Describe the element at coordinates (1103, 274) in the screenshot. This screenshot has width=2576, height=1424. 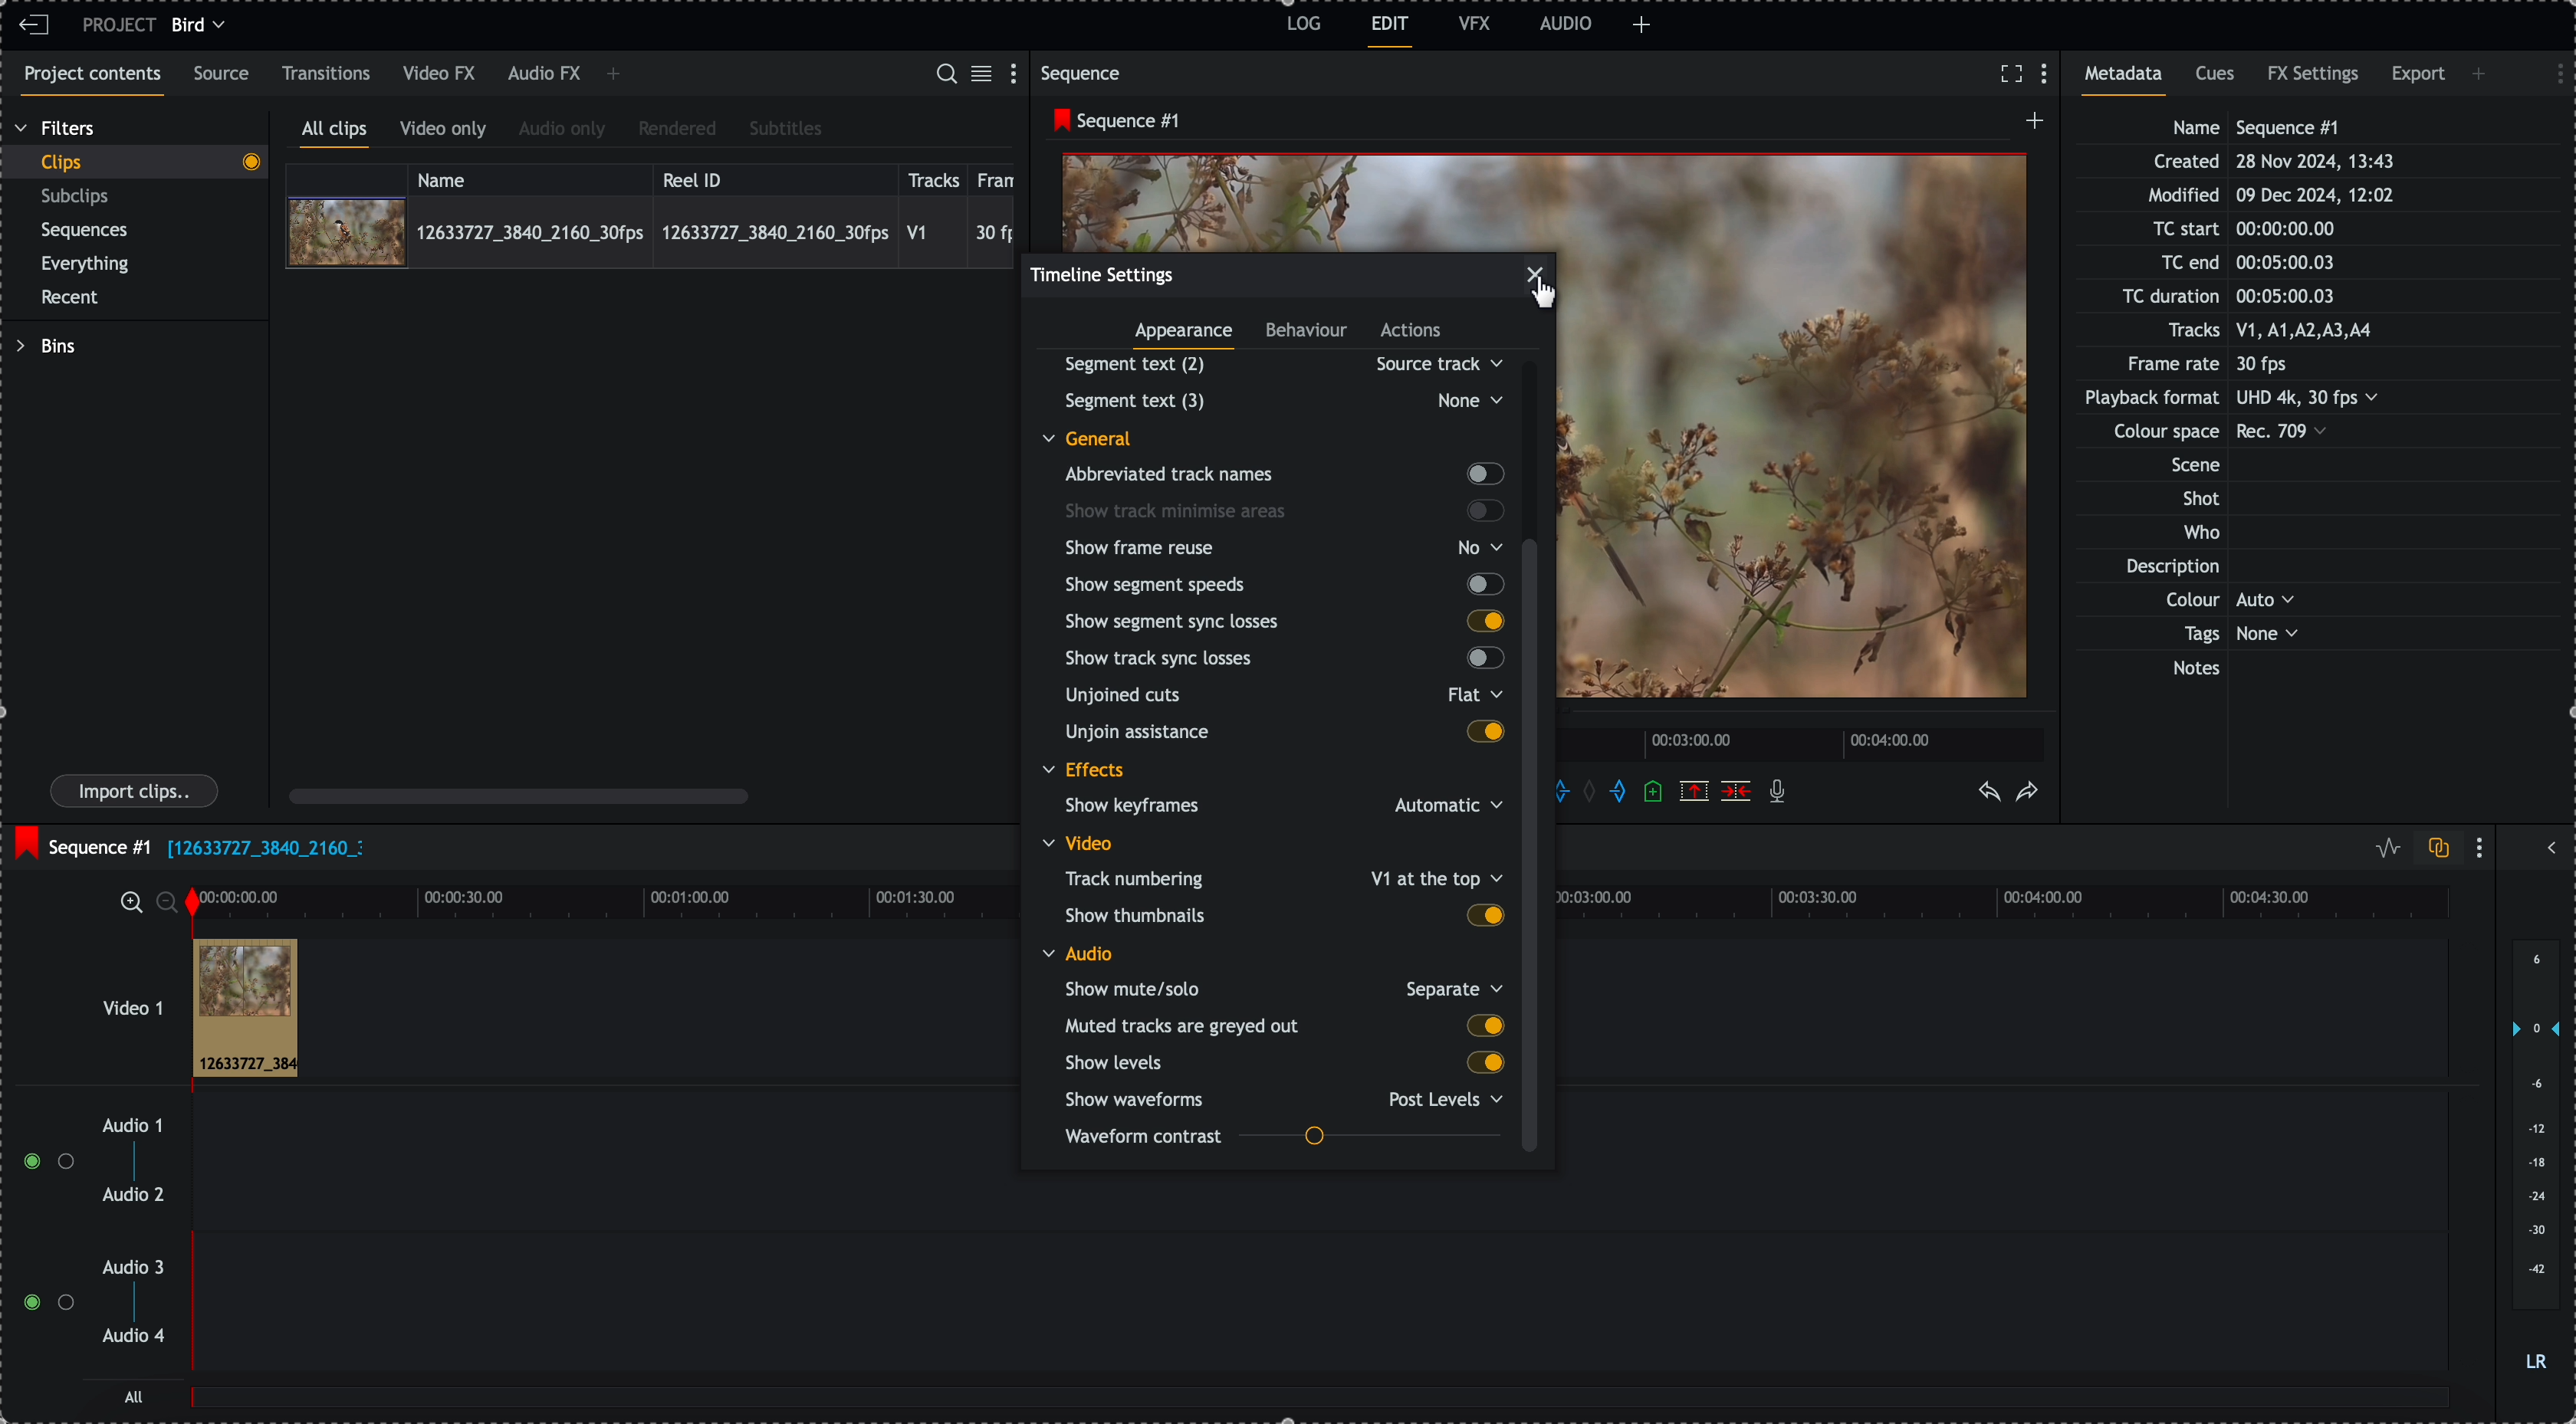
I see `timeline settings` at that location.